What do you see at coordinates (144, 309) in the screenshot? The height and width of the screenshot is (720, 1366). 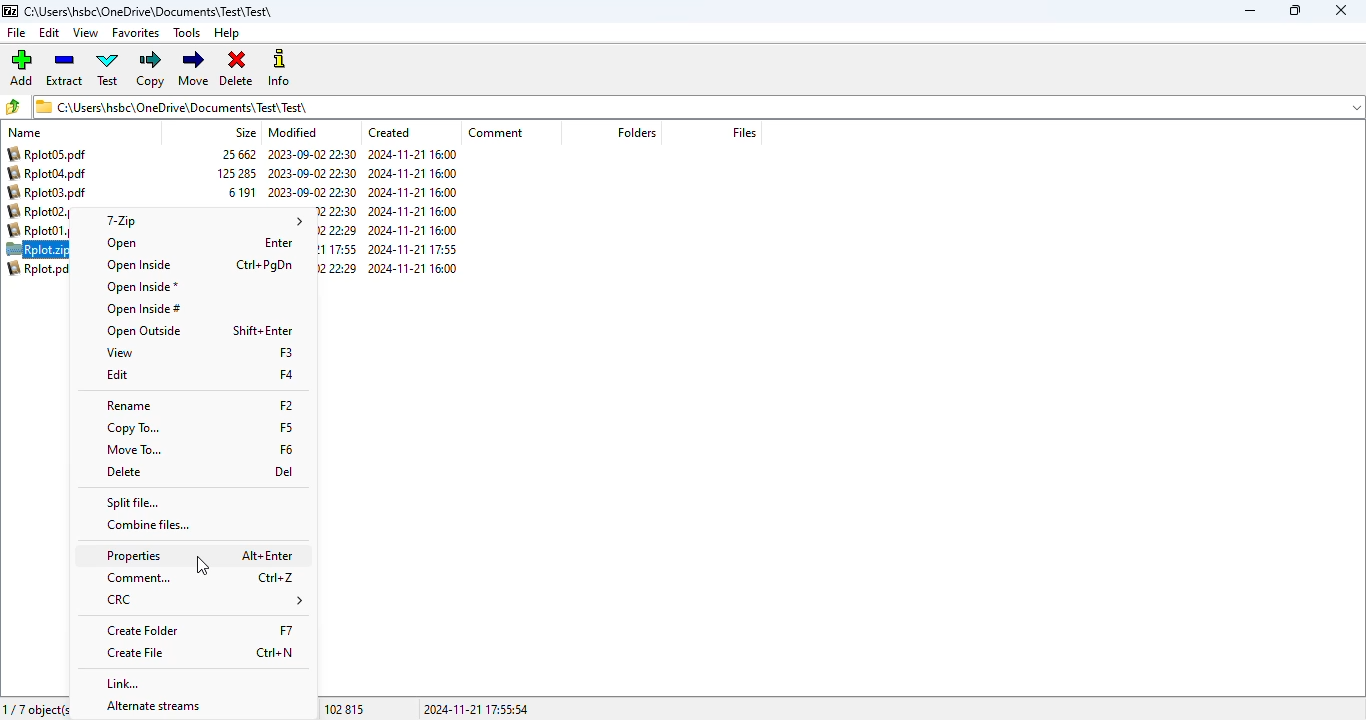 I see `open inside#` at bounding box center [144, 309].